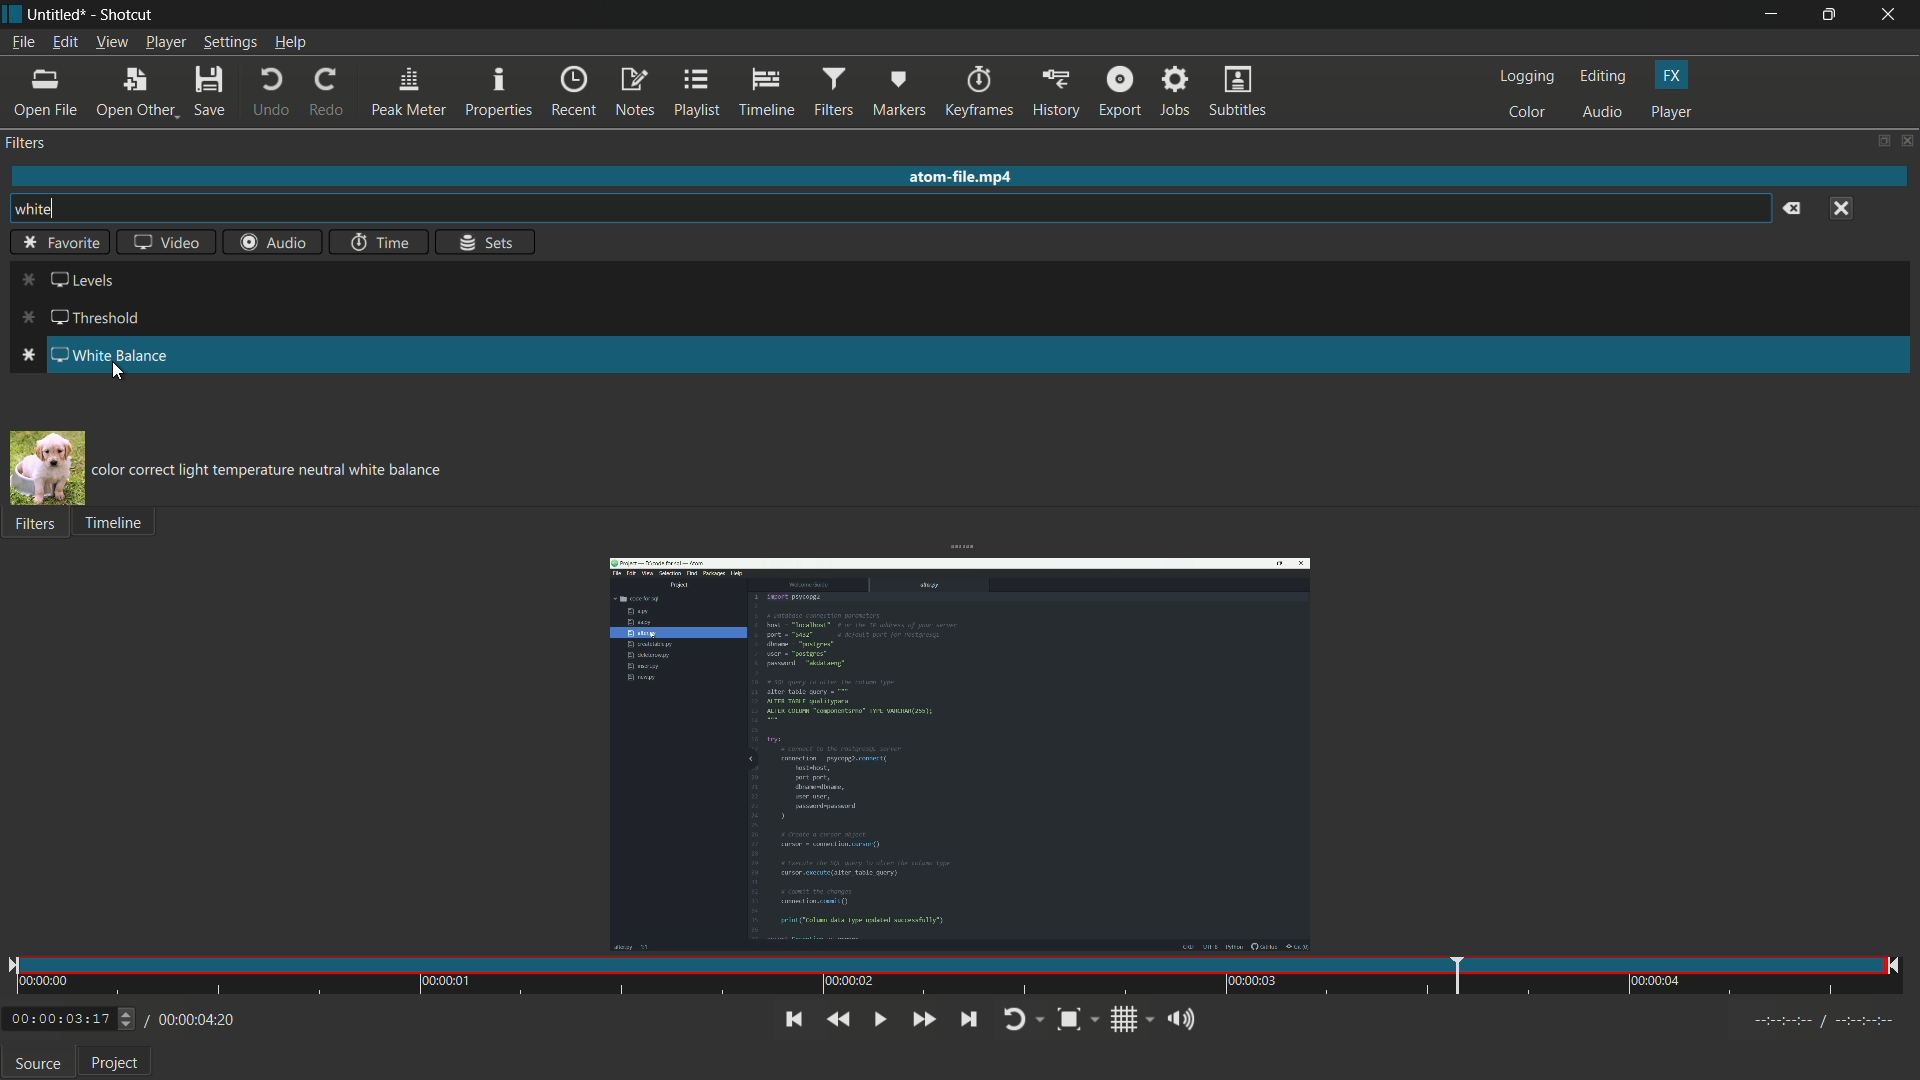 Image resolution: width=1920 pixels, height=1080 pixels. What do you see at coordinates (838, 1020) in the screenshot?
I see `quickly play backward` at bounding box center [838, 1020].